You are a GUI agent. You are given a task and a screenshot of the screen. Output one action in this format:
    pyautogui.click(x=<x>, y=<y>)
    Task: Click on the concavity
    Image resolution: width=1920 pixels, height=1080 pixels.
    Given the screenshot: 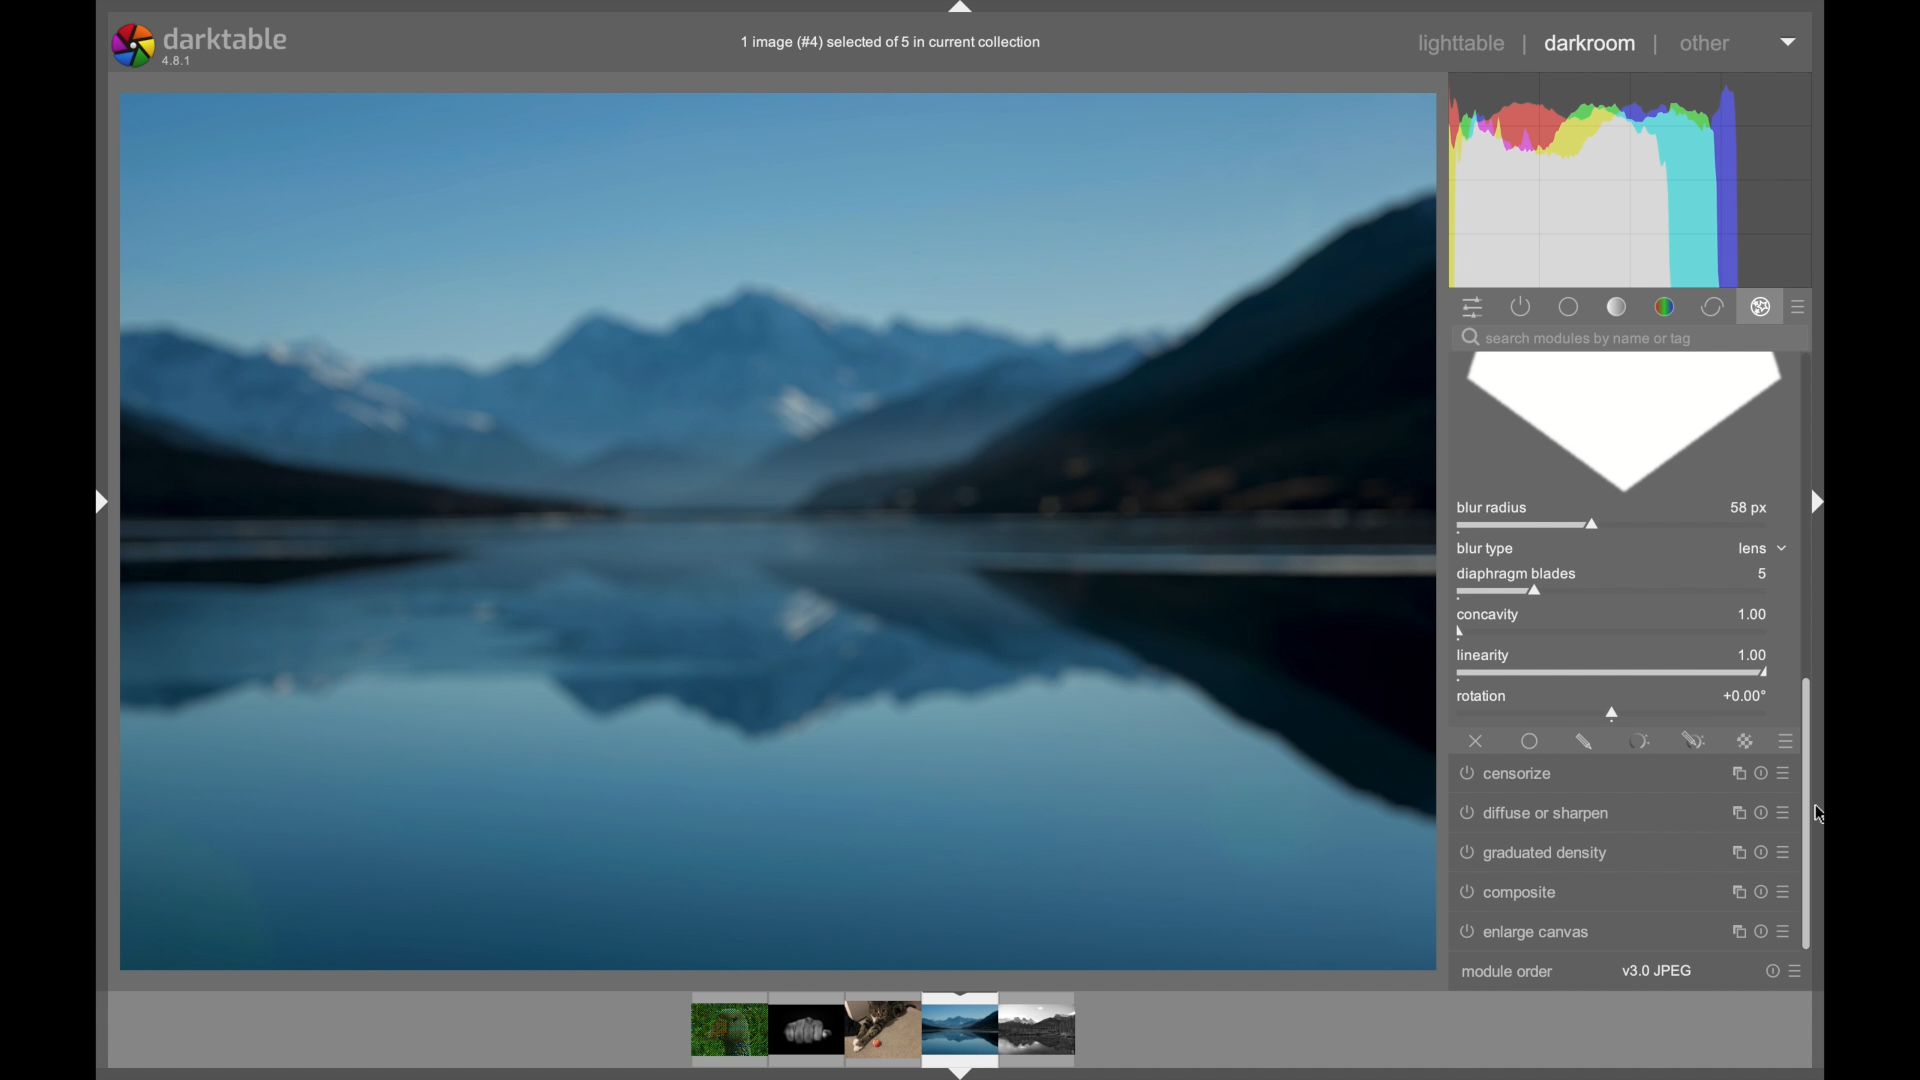 What is the action you would take?
    pyautogui.click(x=1493, y=621)
    